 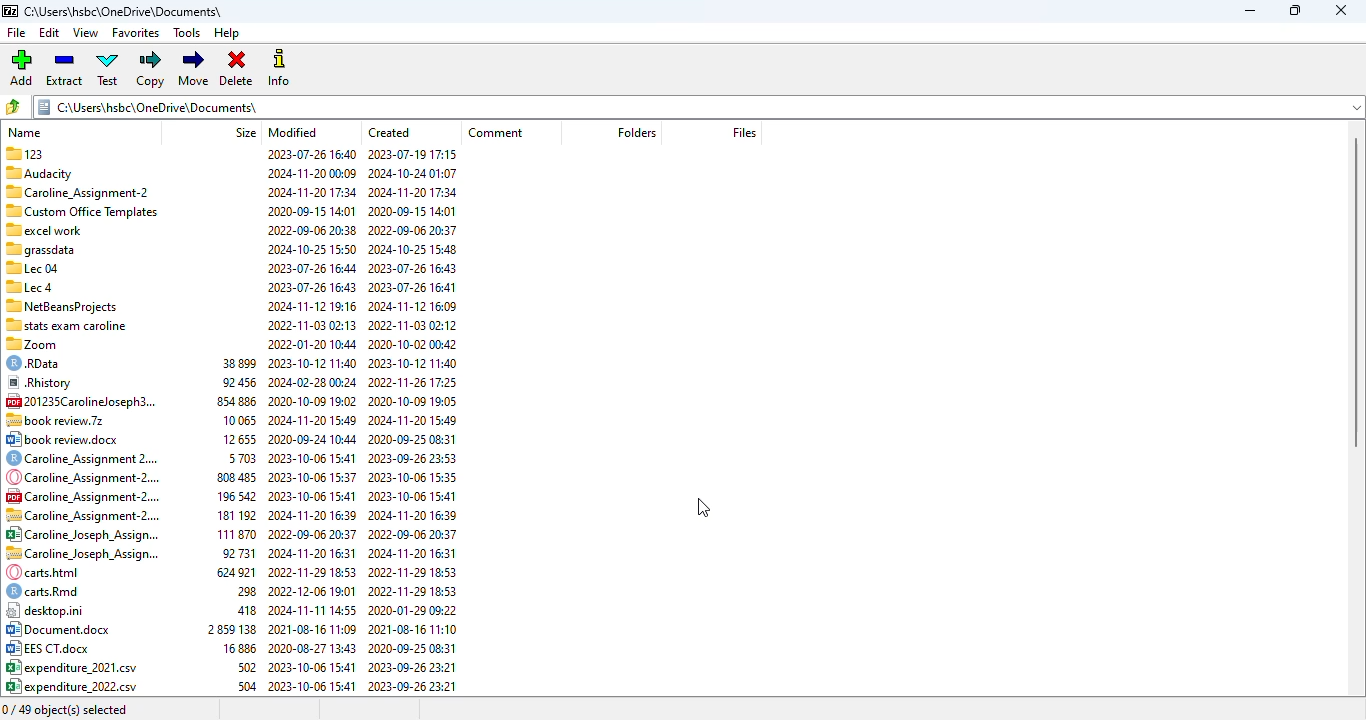 I want to click on favorites, so click(x=136, y=34).